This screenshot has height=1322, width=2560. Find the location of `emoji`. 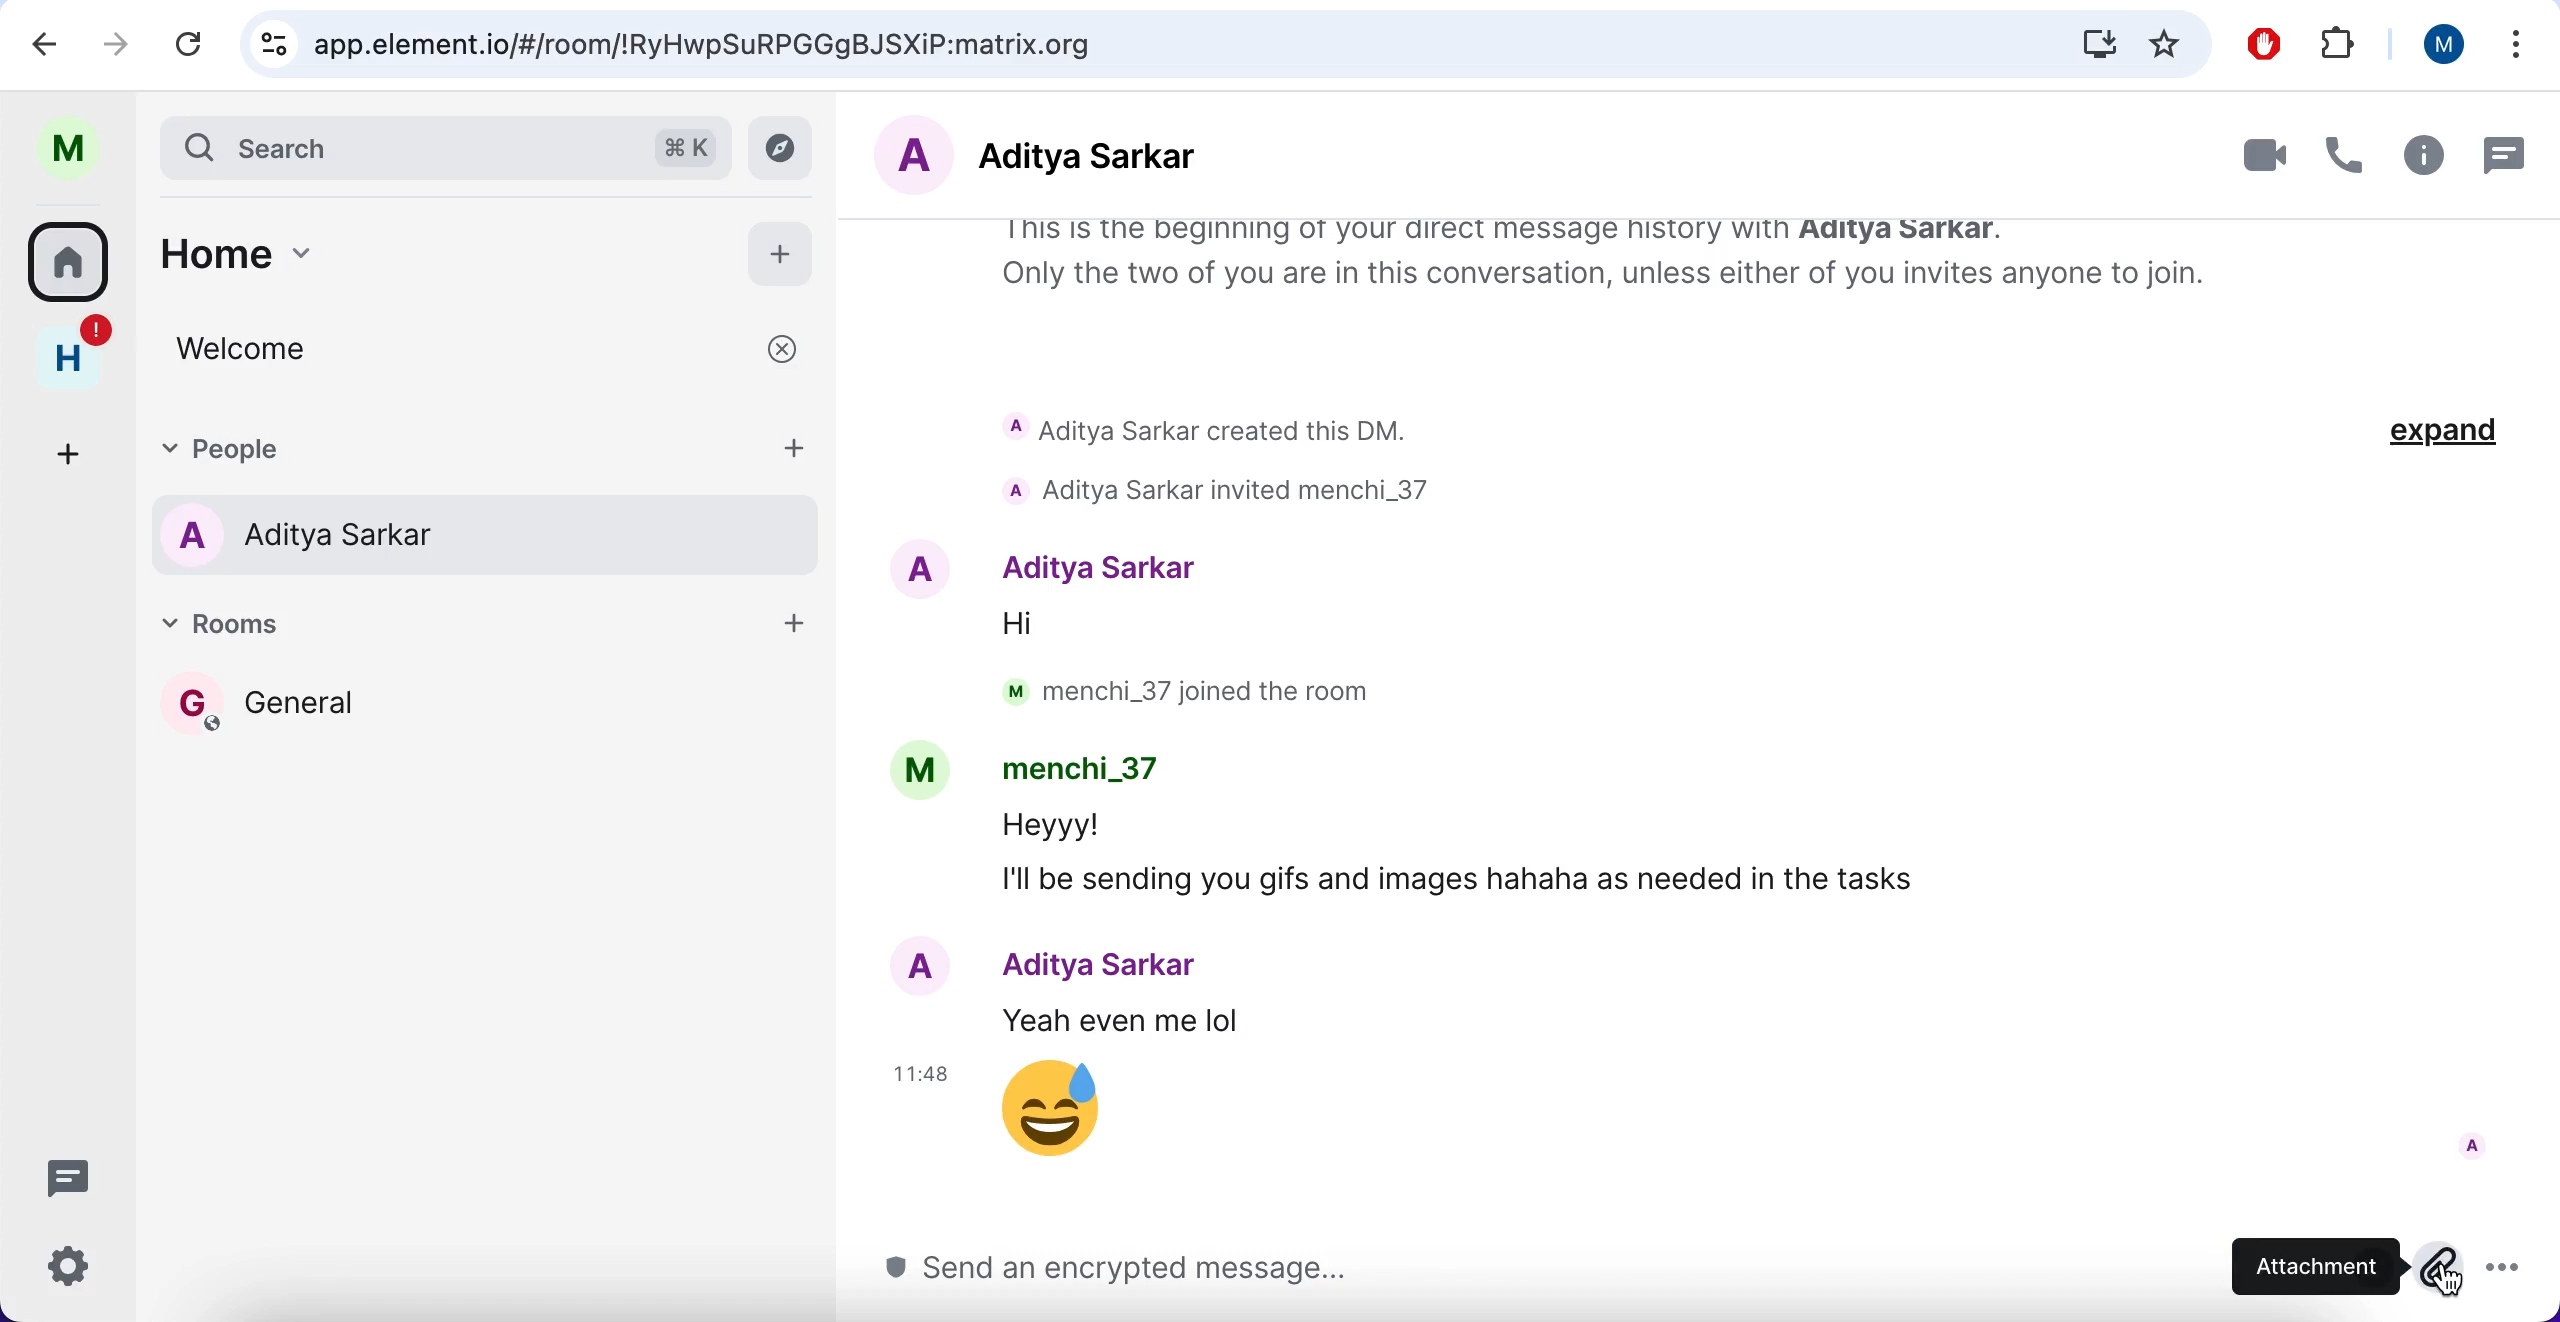

emoji is located at coordinates (1076, 1107).